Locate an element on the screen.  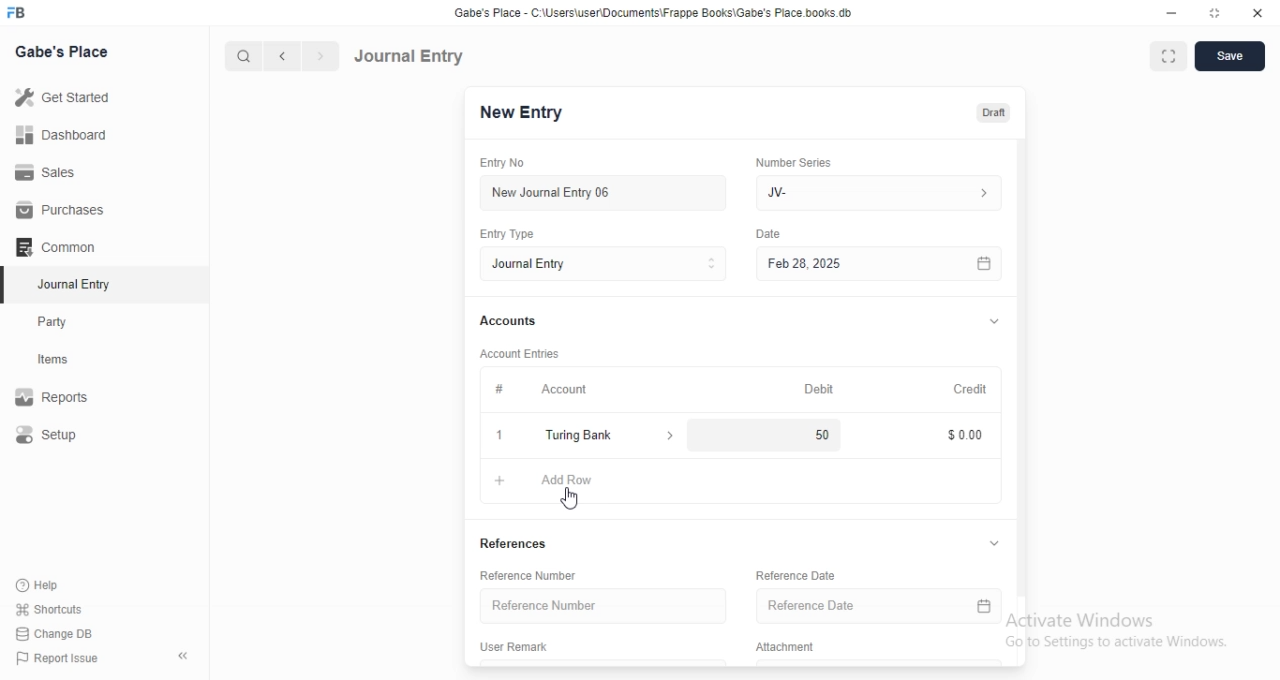
restore down is located at coordinates (1216, 15).